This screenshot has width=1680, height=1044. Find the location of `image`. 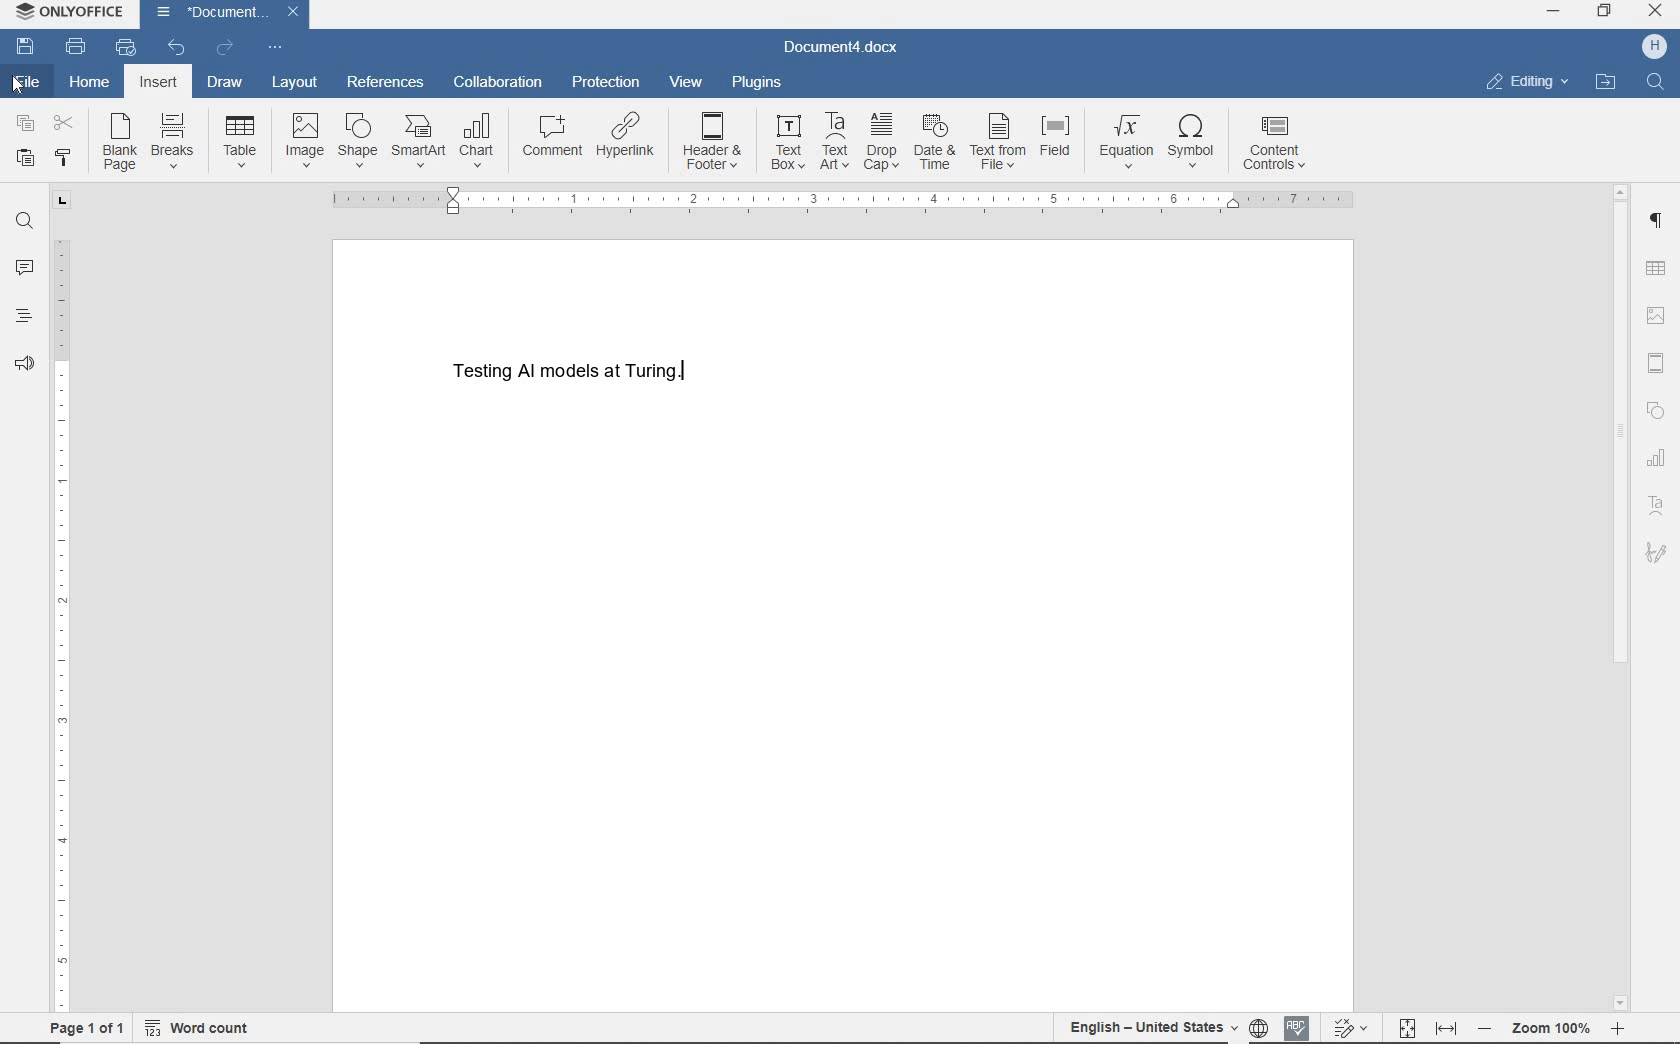

image is located at coordinates (304, 142).